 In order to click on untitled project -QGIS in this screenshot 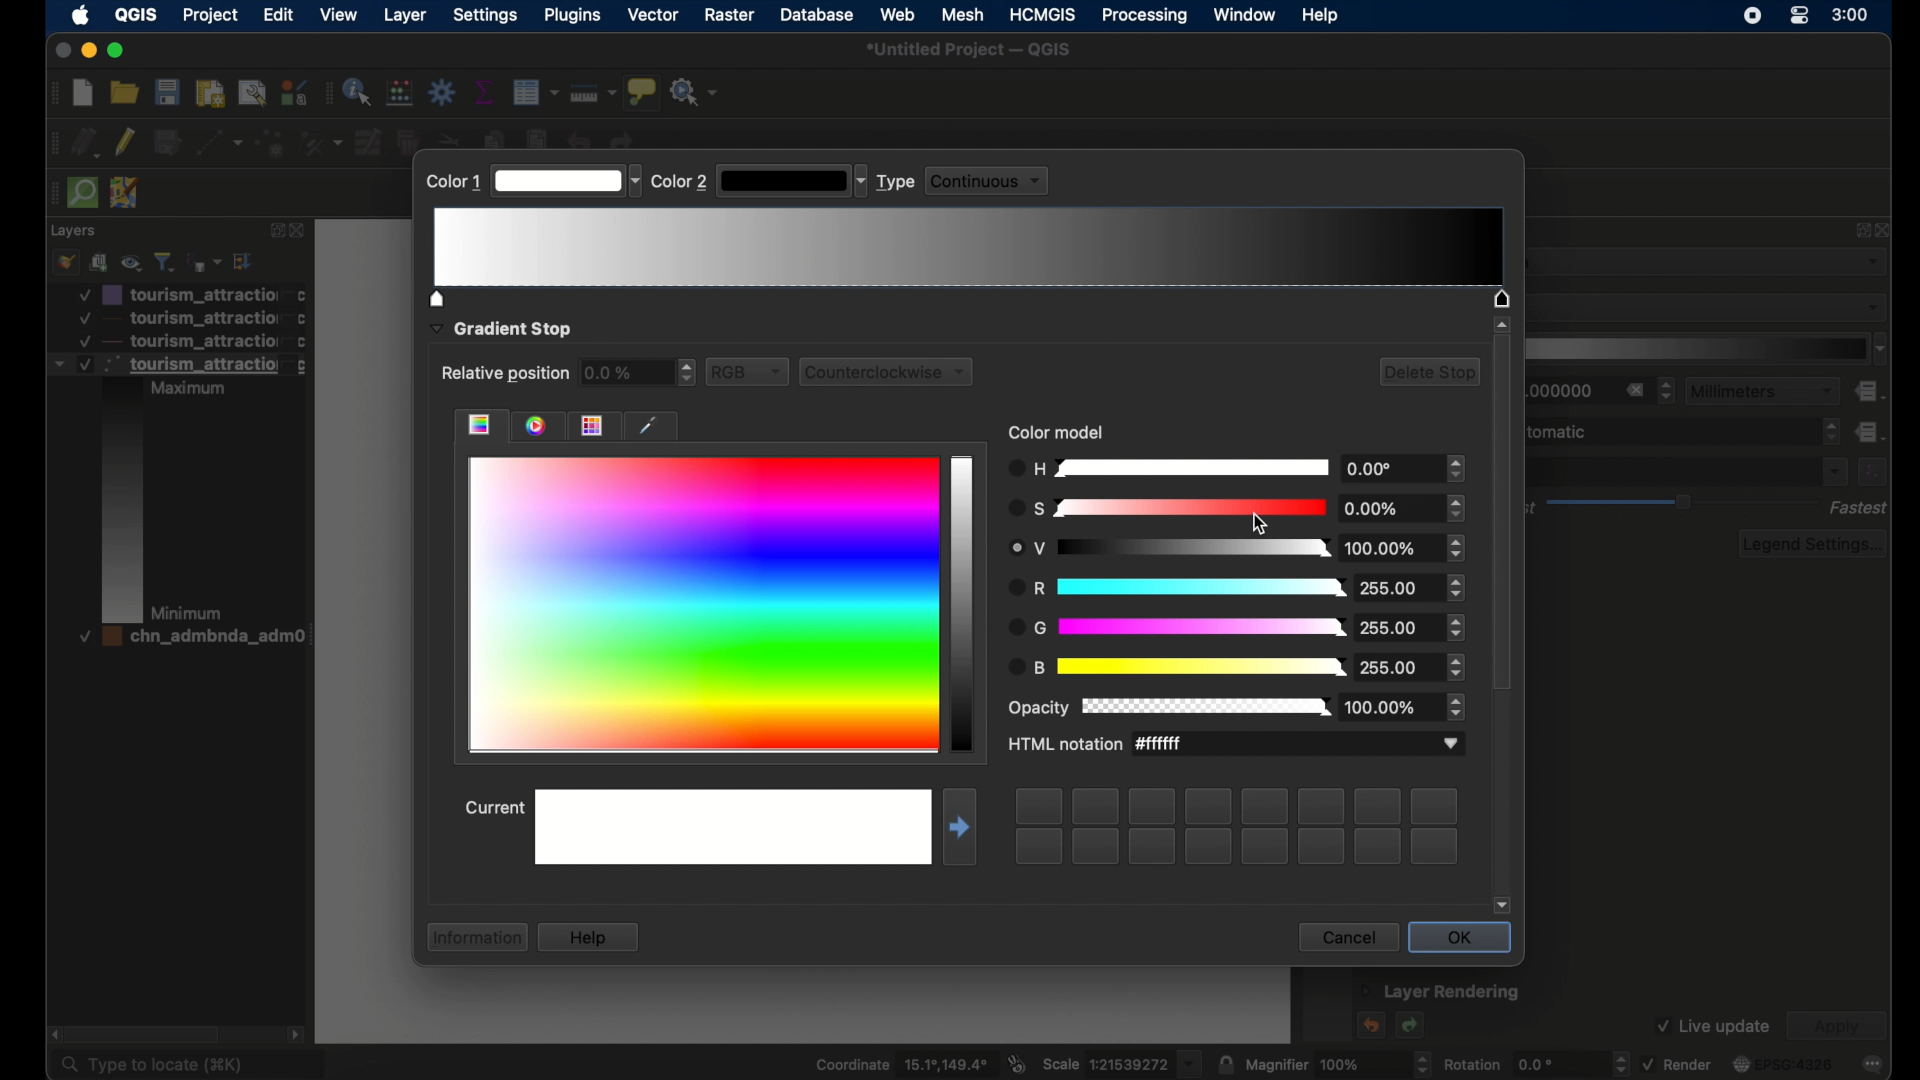, I will do `click(974, 52)`.